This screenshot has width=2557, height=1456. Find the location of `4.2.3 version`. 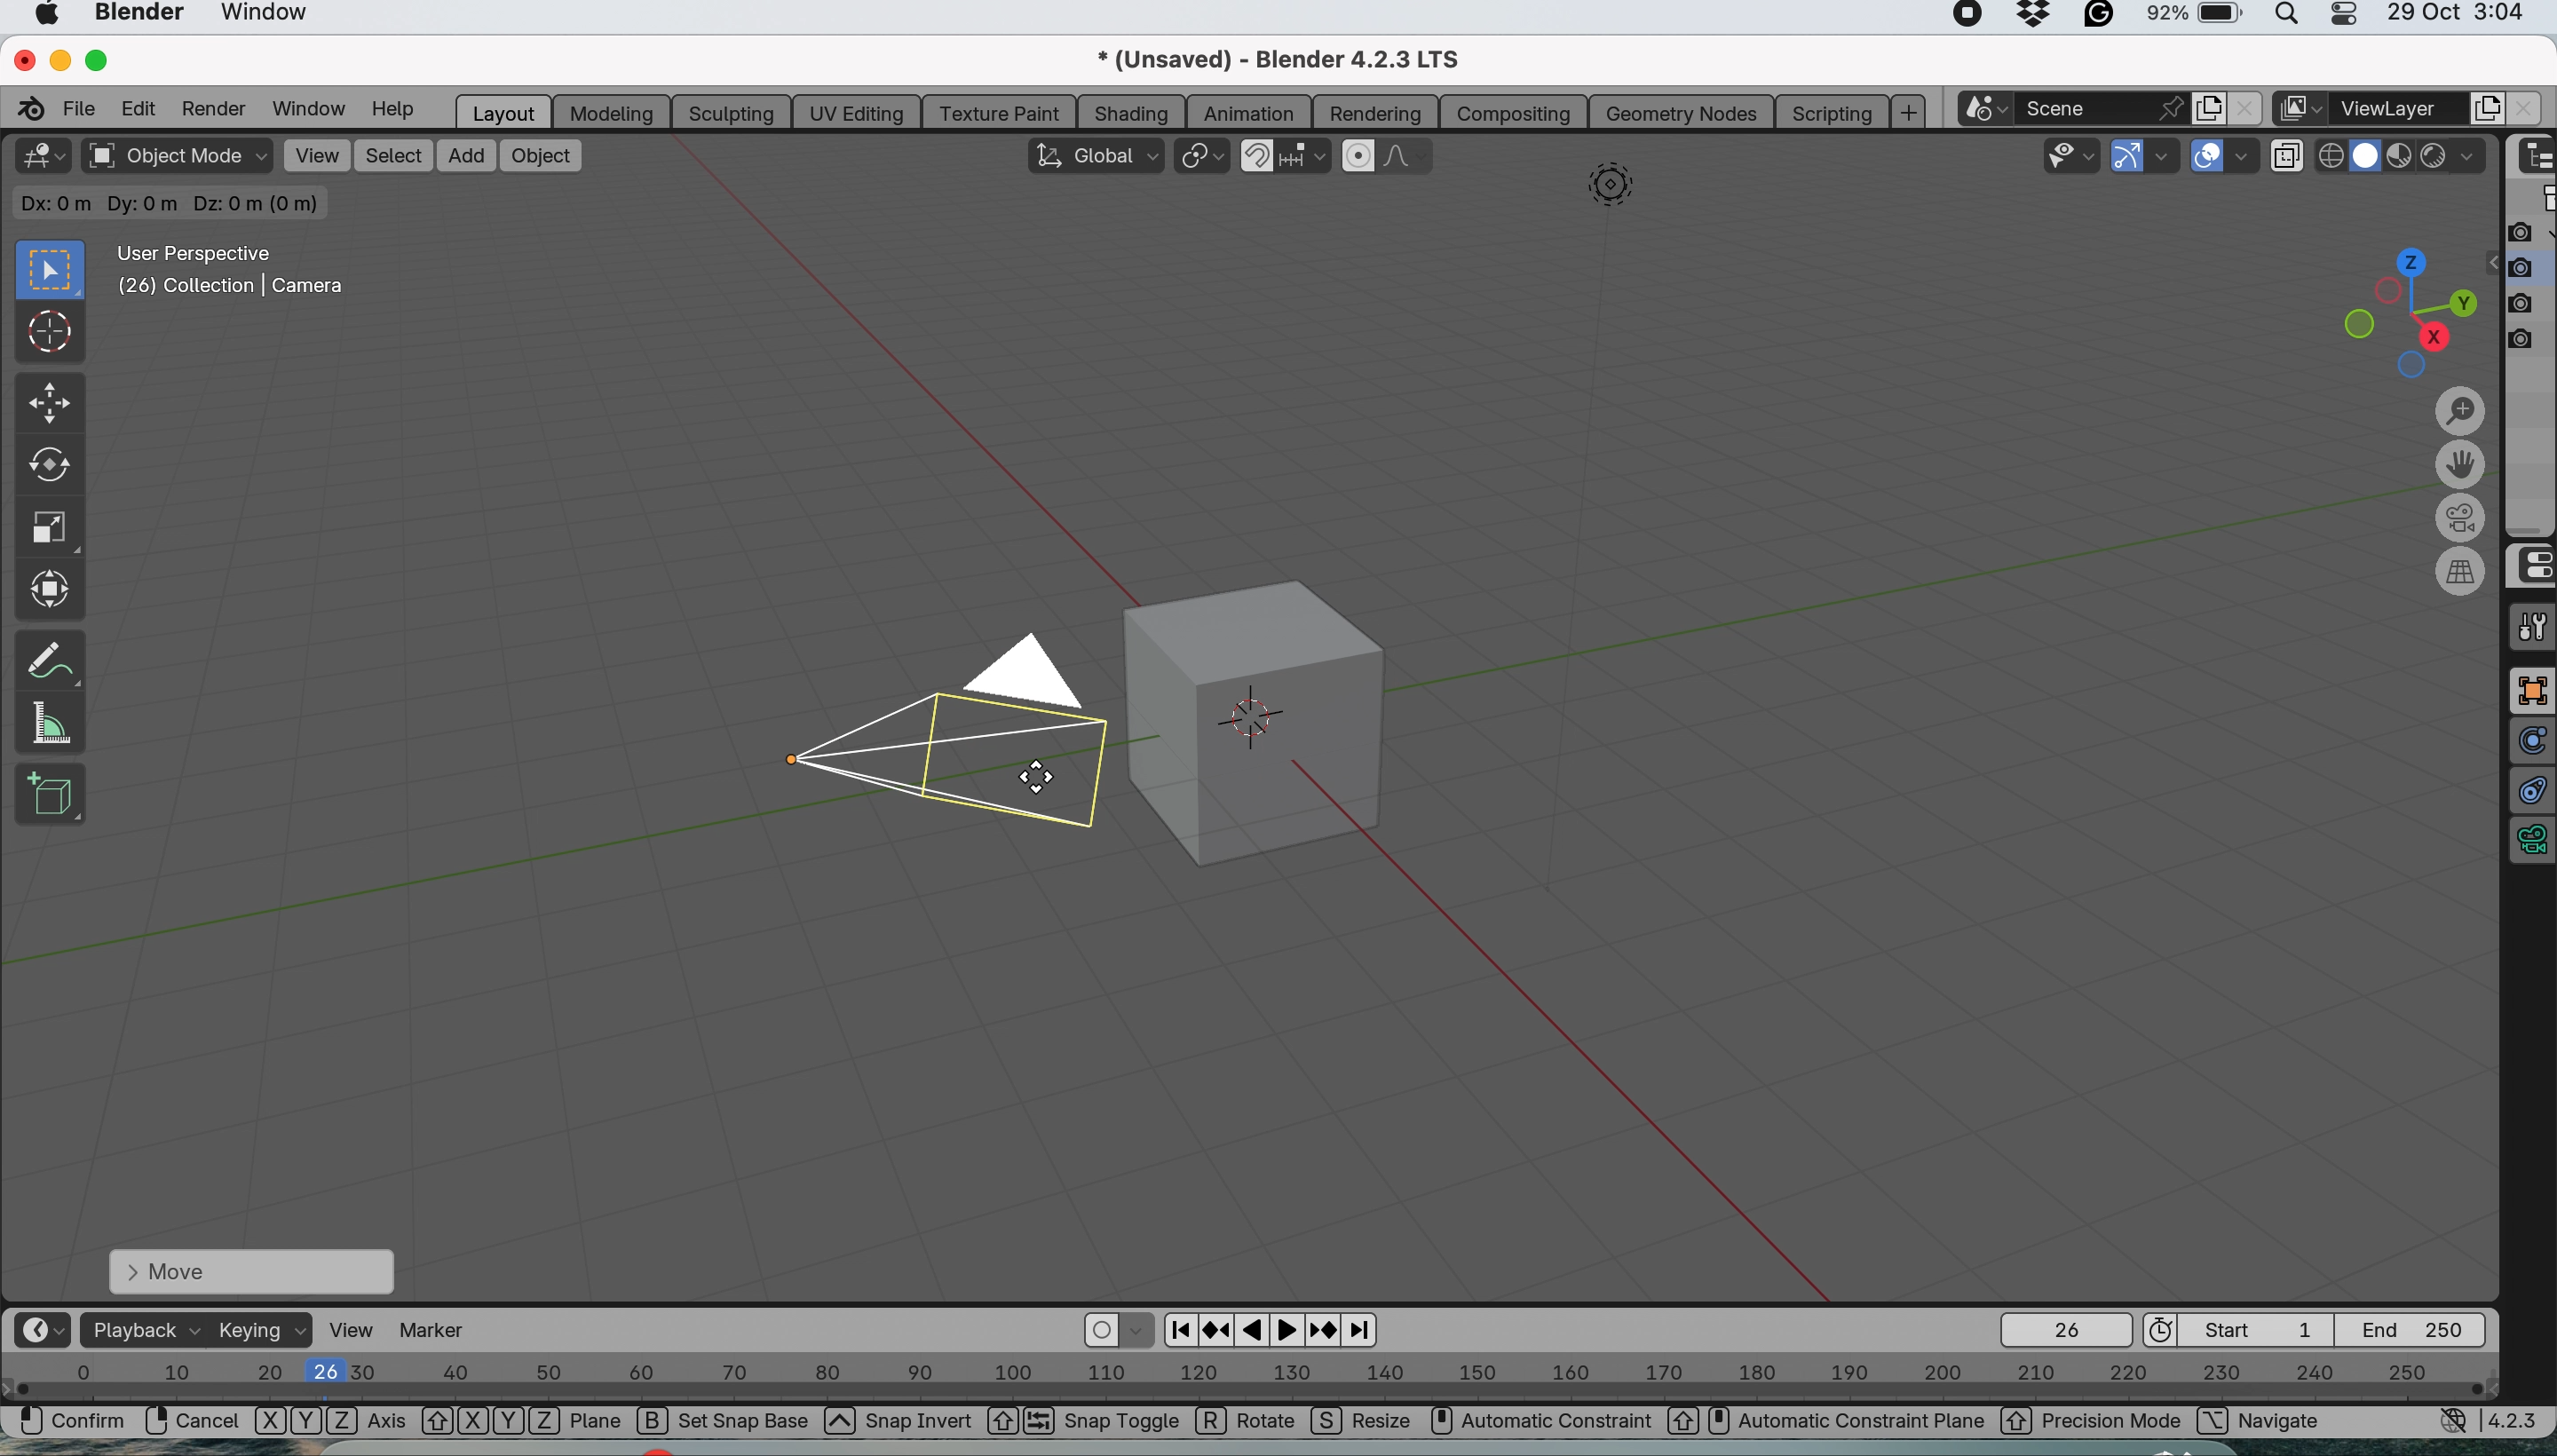

4.2.3 version is located at coordinates (2518, 1420).